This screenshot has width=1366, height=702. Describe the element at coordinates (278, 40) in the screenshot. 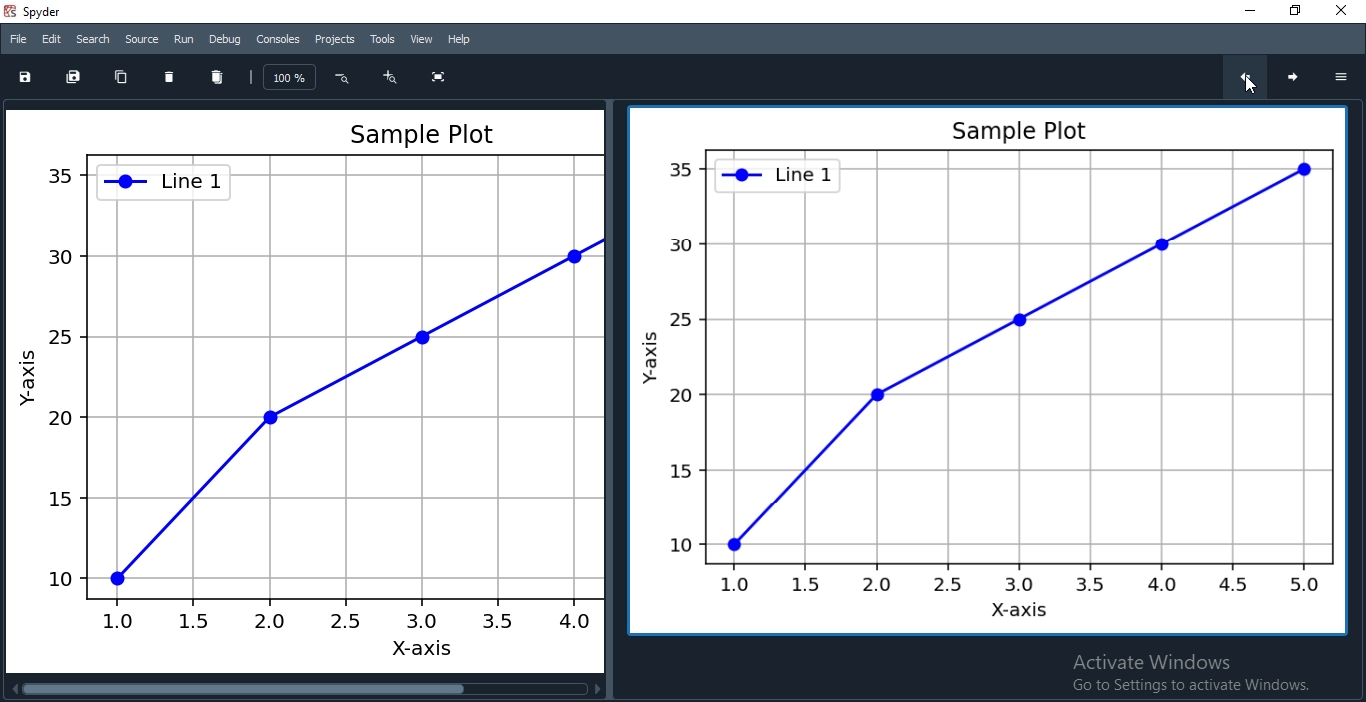

I see `Consoles` at that location.